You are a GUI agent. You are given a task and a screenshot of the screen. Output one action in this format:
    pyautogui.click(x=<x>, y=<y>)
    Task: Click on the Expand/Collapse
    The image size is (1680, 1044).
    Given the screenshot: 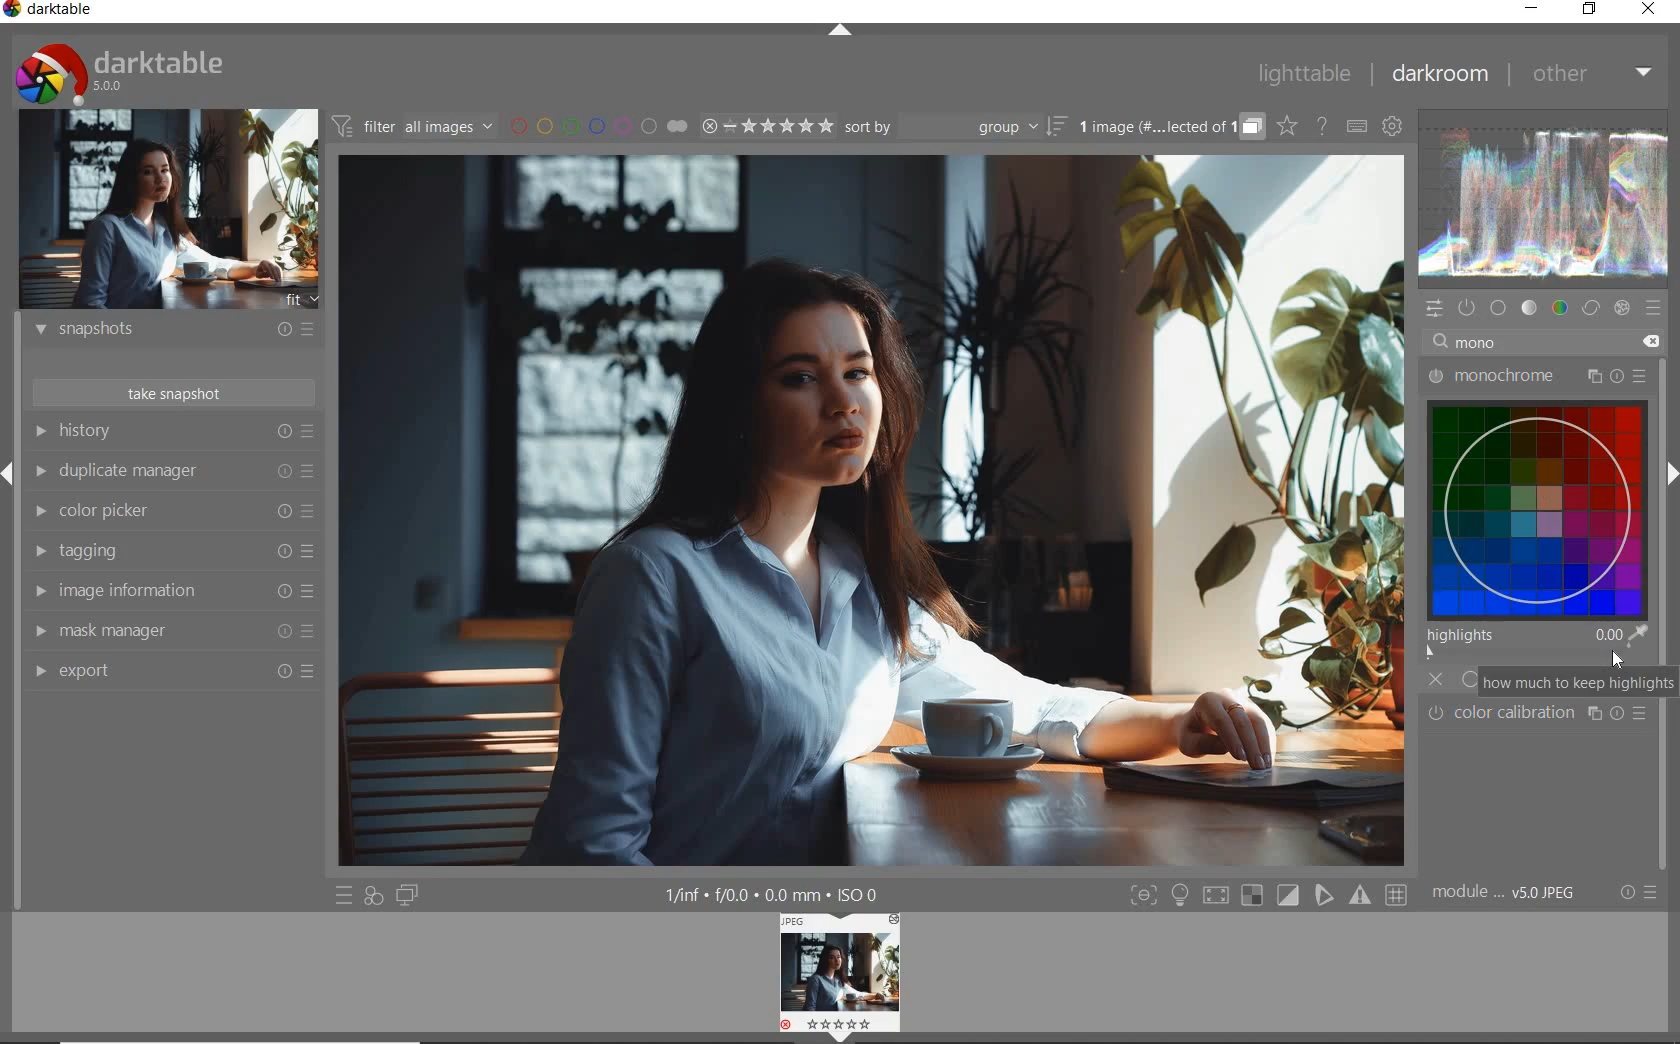 What is the action you would take?
    pyautogui.click(x=1670, y=474)
    